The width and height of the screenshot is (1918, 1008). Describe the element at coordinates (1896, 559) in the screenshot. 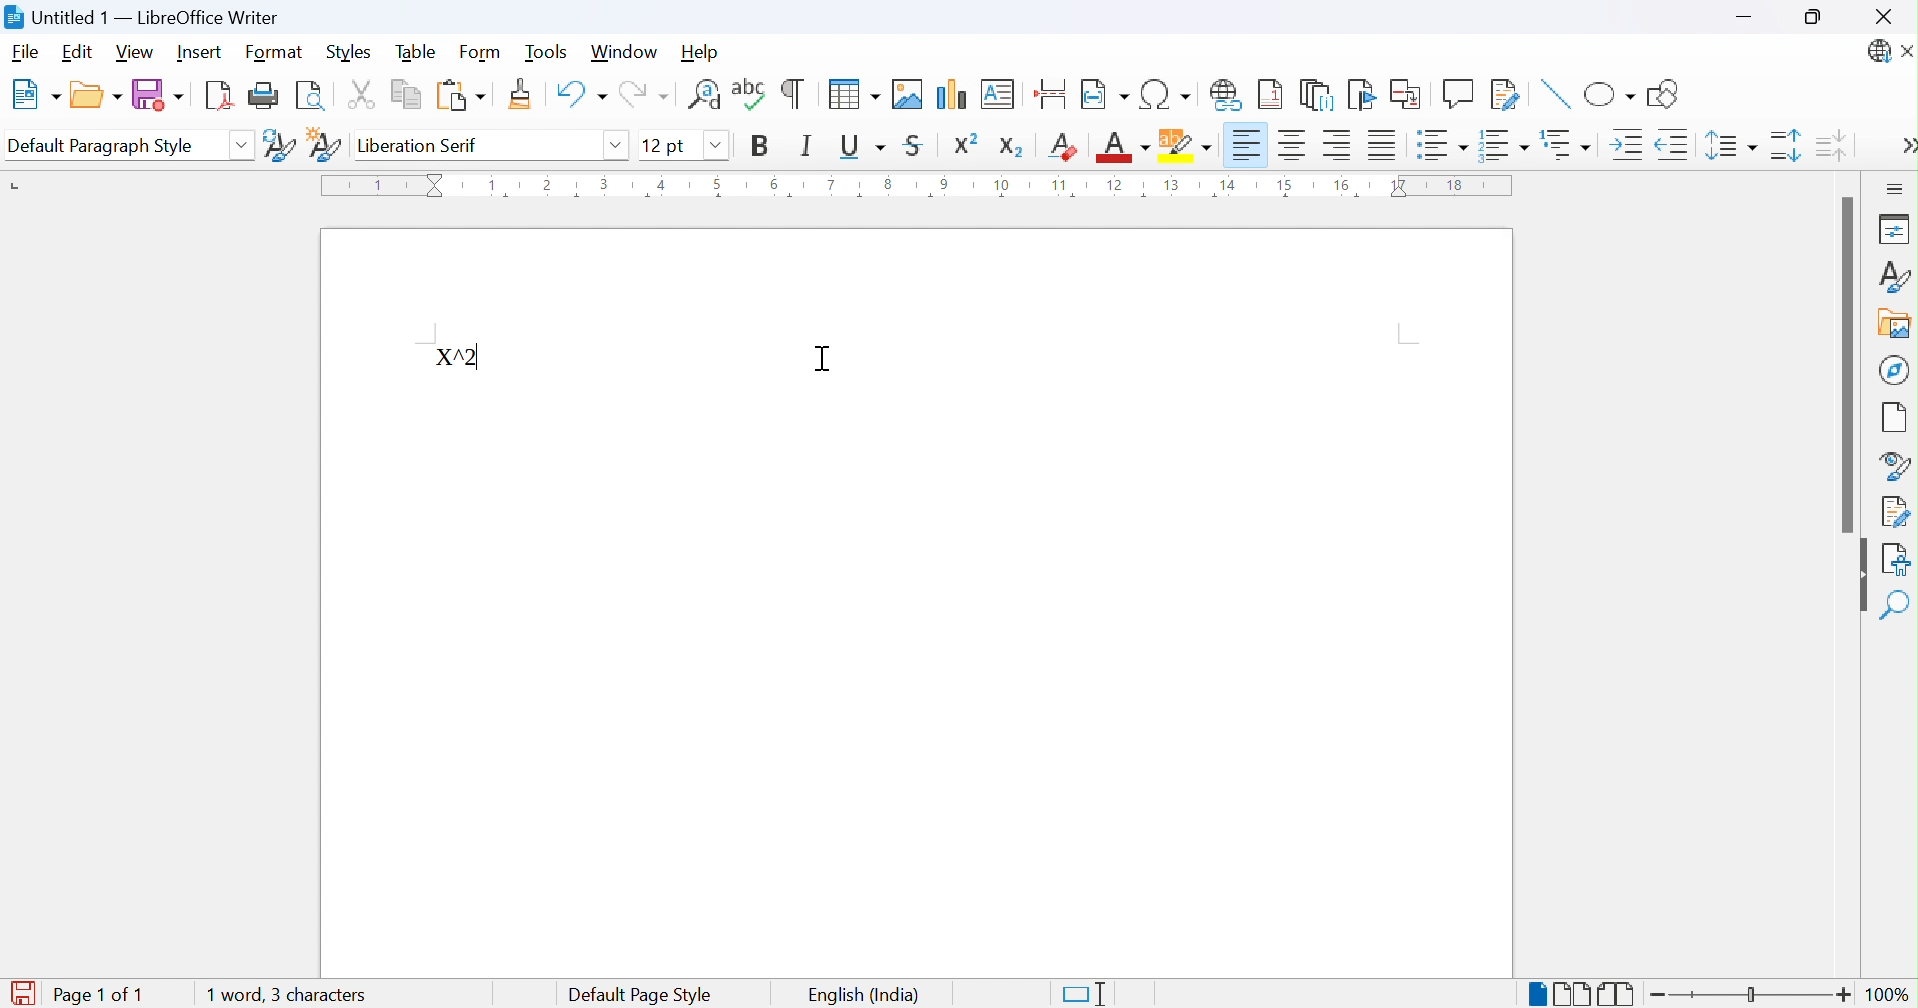

I see `Accessibility check` at that location.